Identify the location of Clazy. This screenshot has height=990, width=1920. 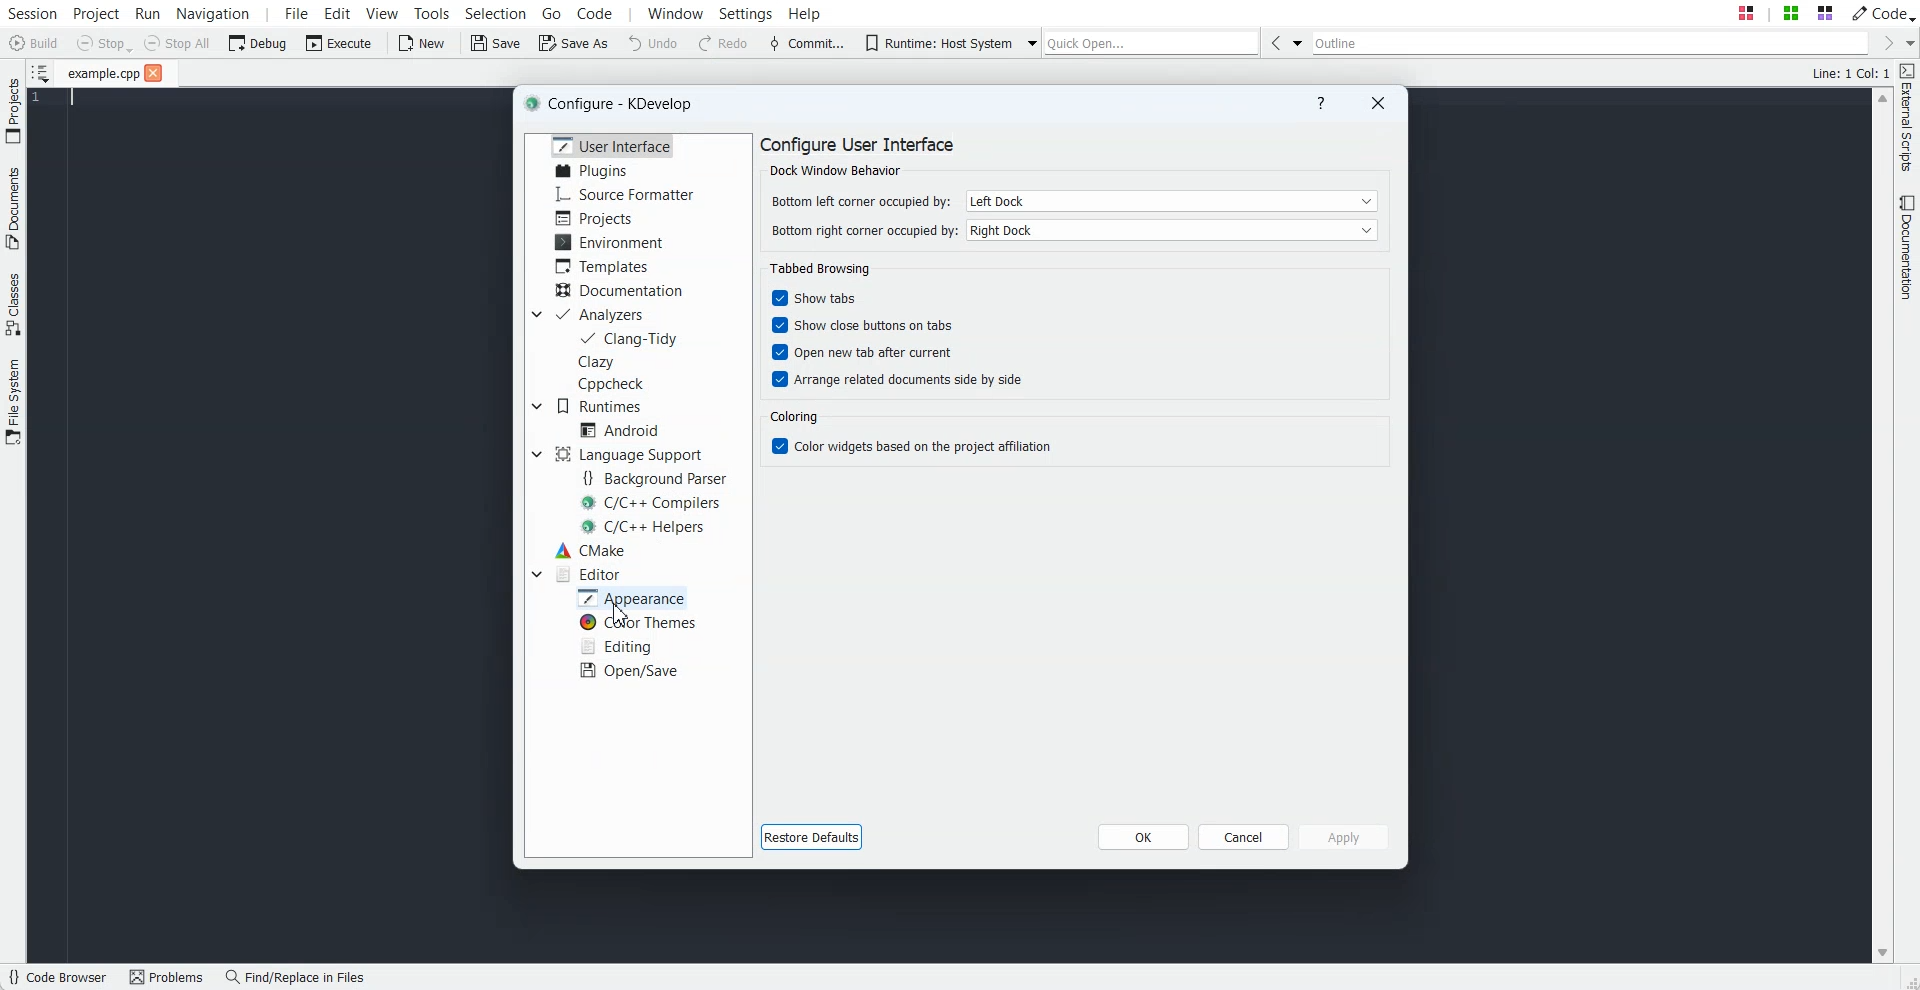
(597, 362).